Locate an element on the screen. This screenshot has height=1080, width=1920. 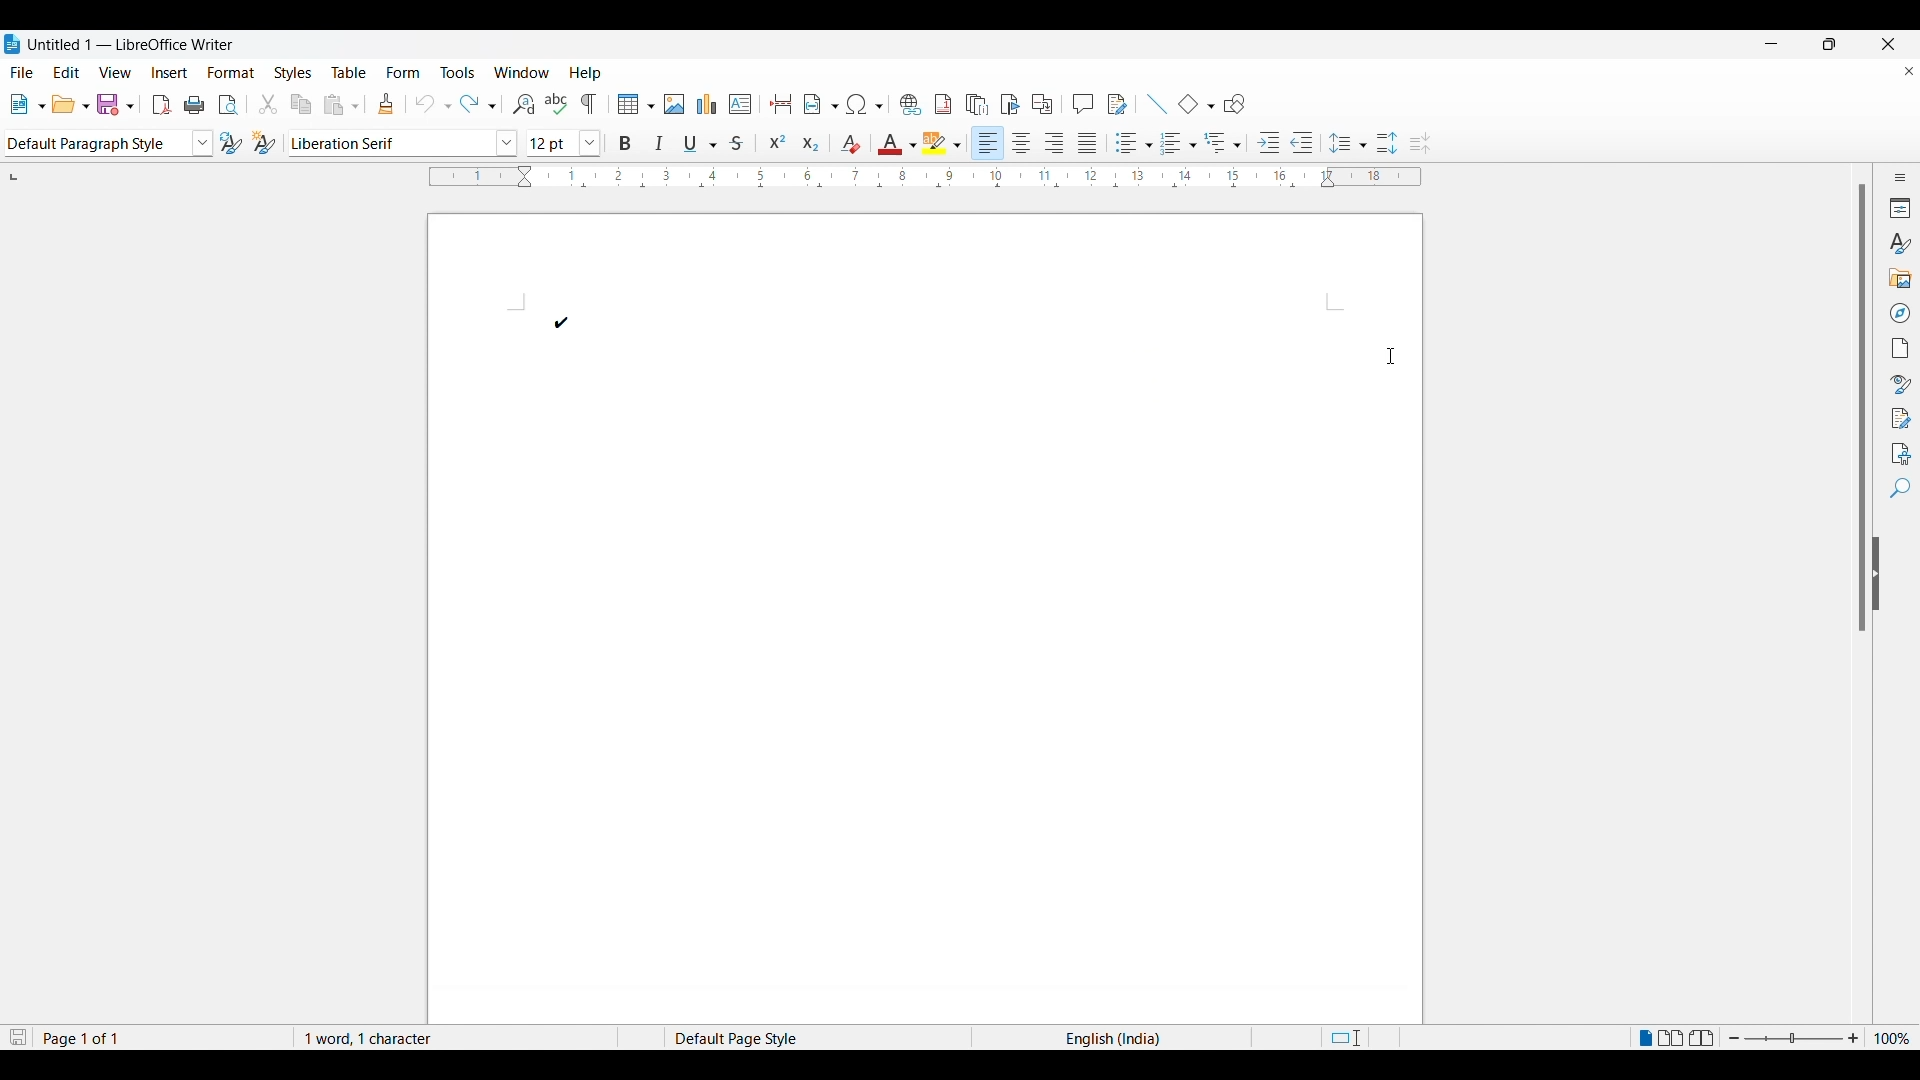
save document is located at coordinates (115, 103).